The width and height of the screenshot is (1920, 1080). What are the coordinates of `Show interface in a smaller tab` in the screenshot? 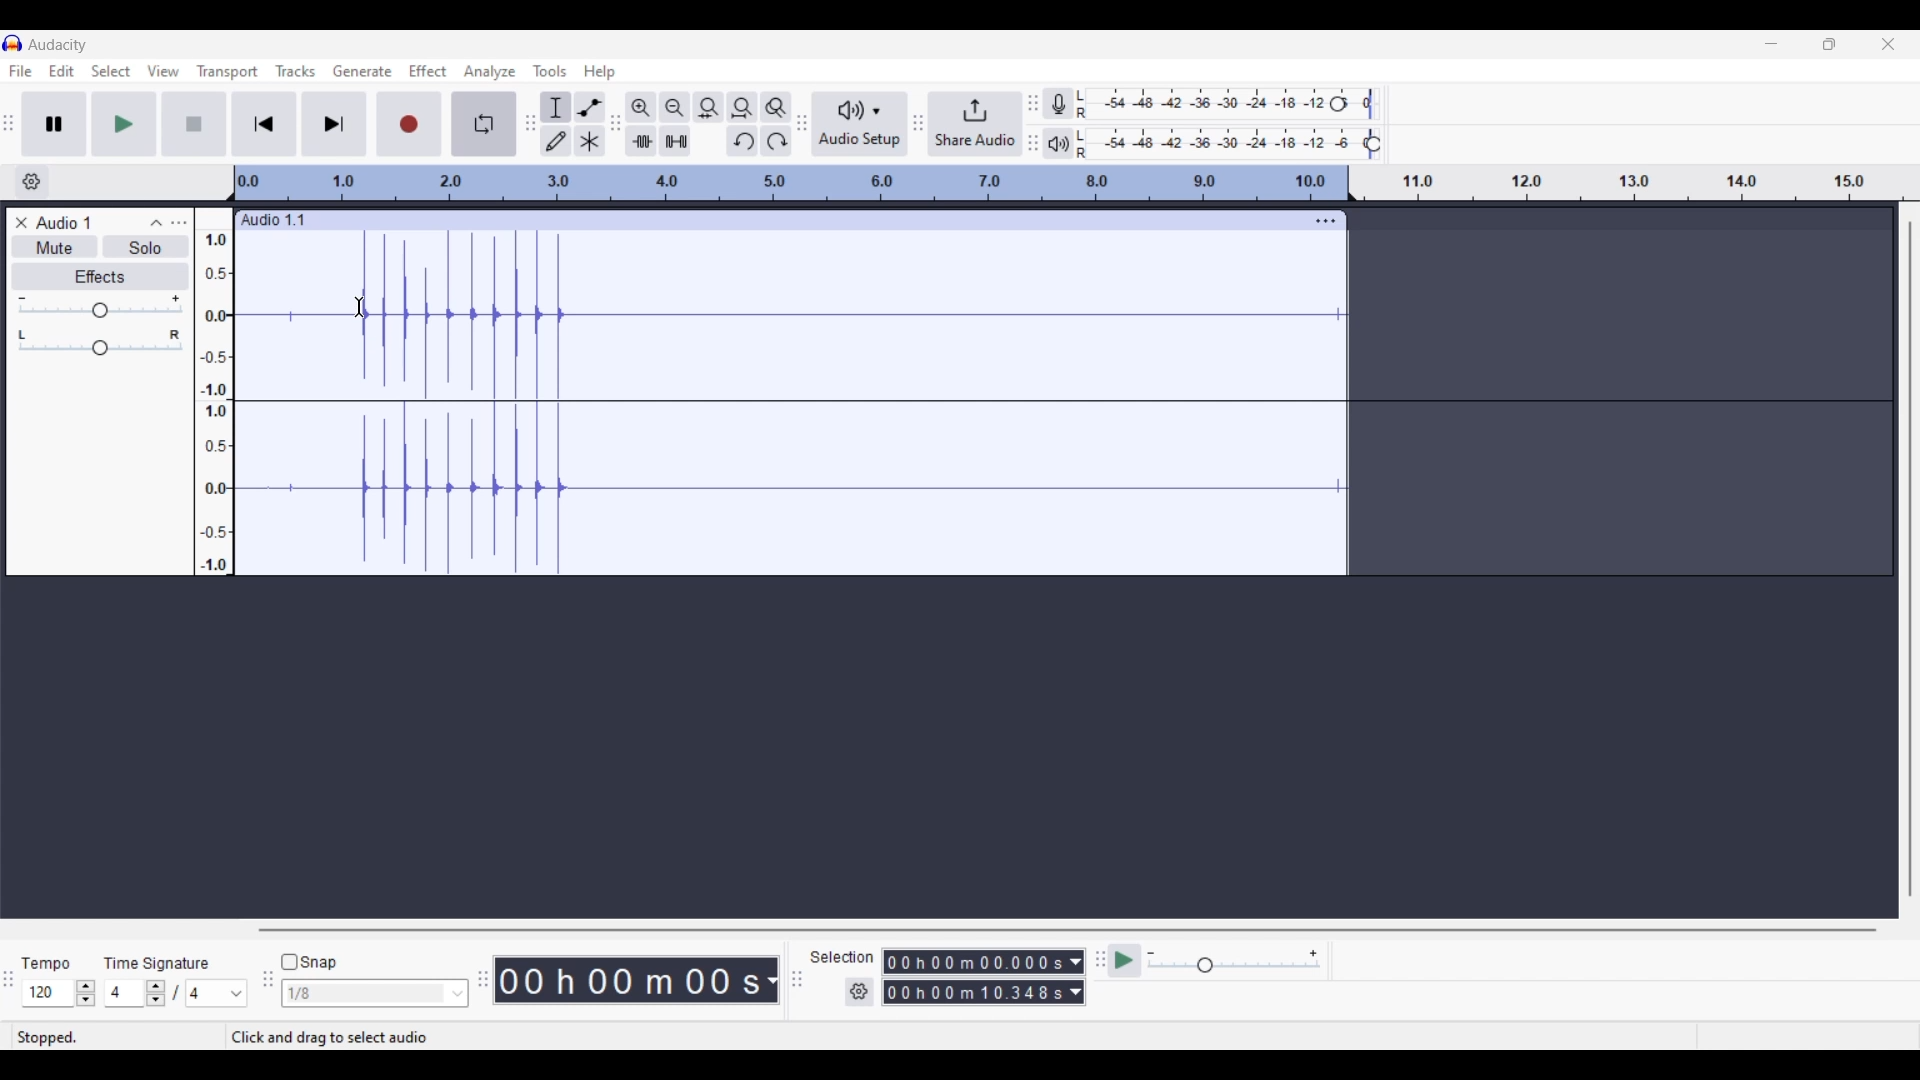 It's located at (1829, 44).